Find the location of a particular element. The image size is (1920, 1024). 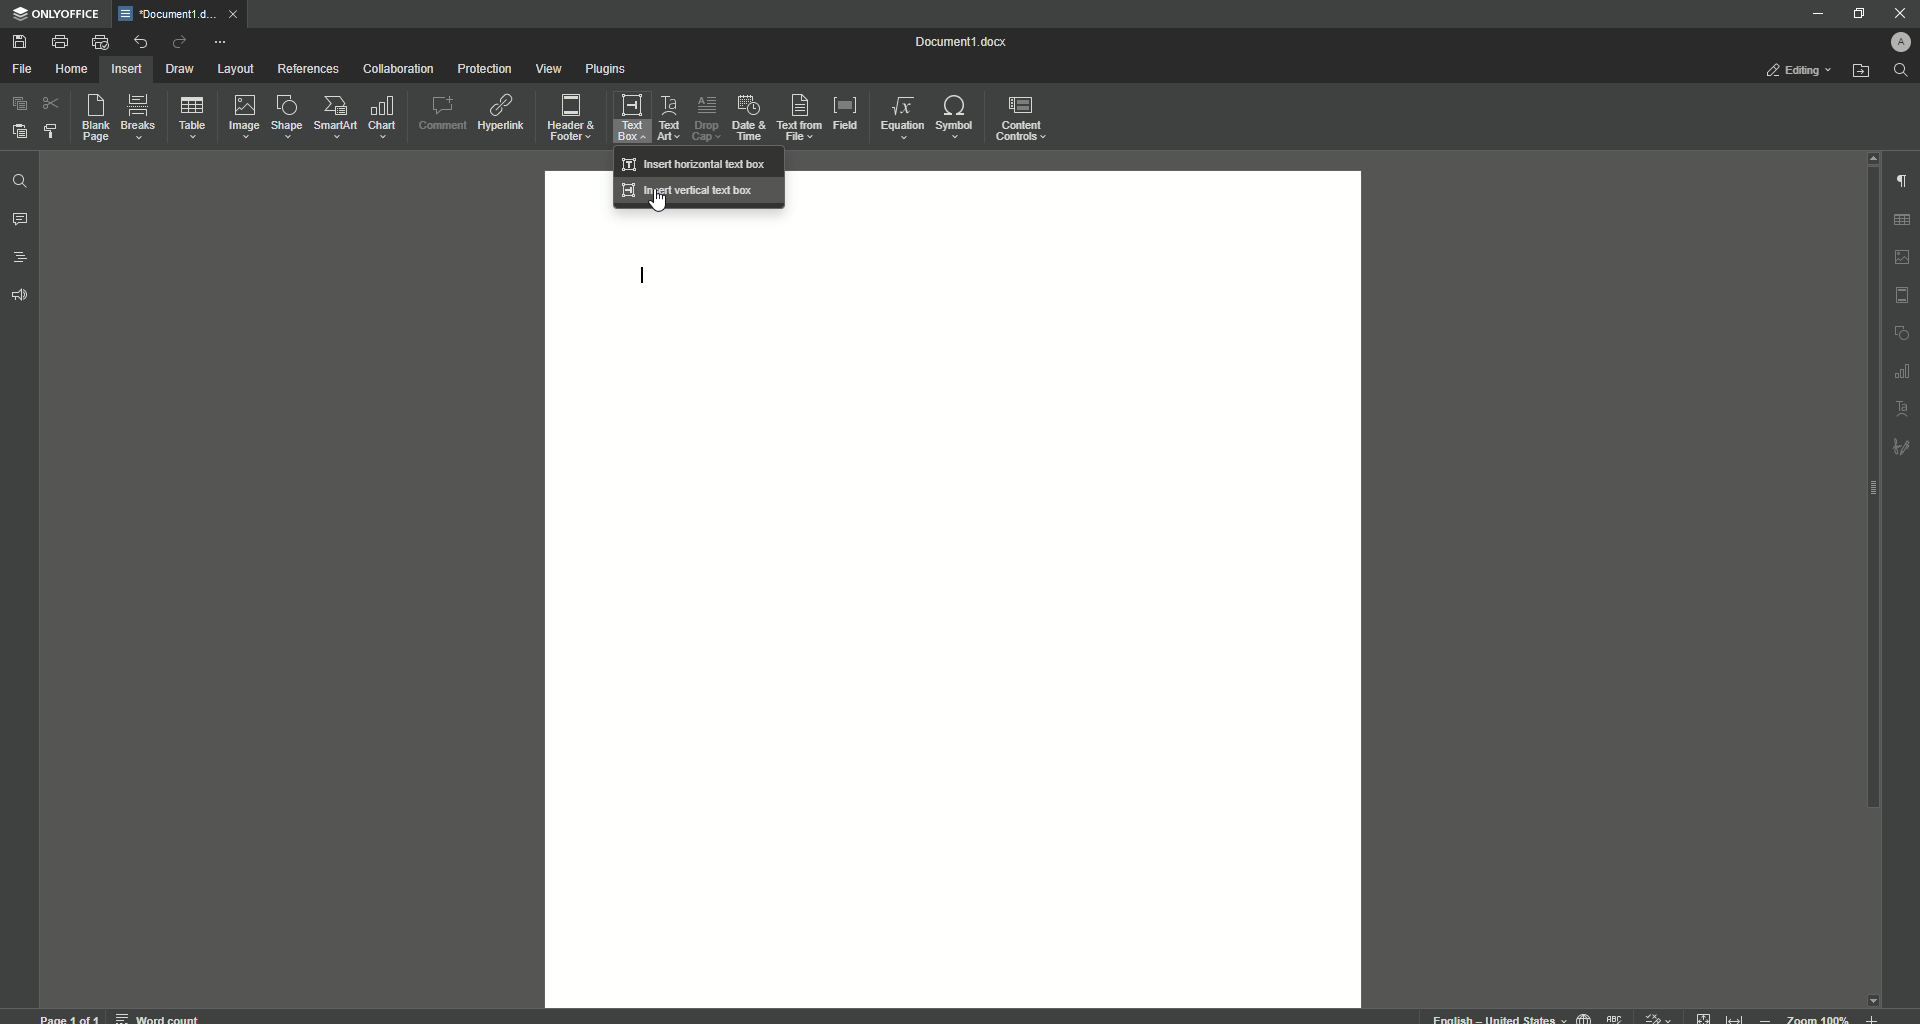

signature is located at coordinates (1902, 449).